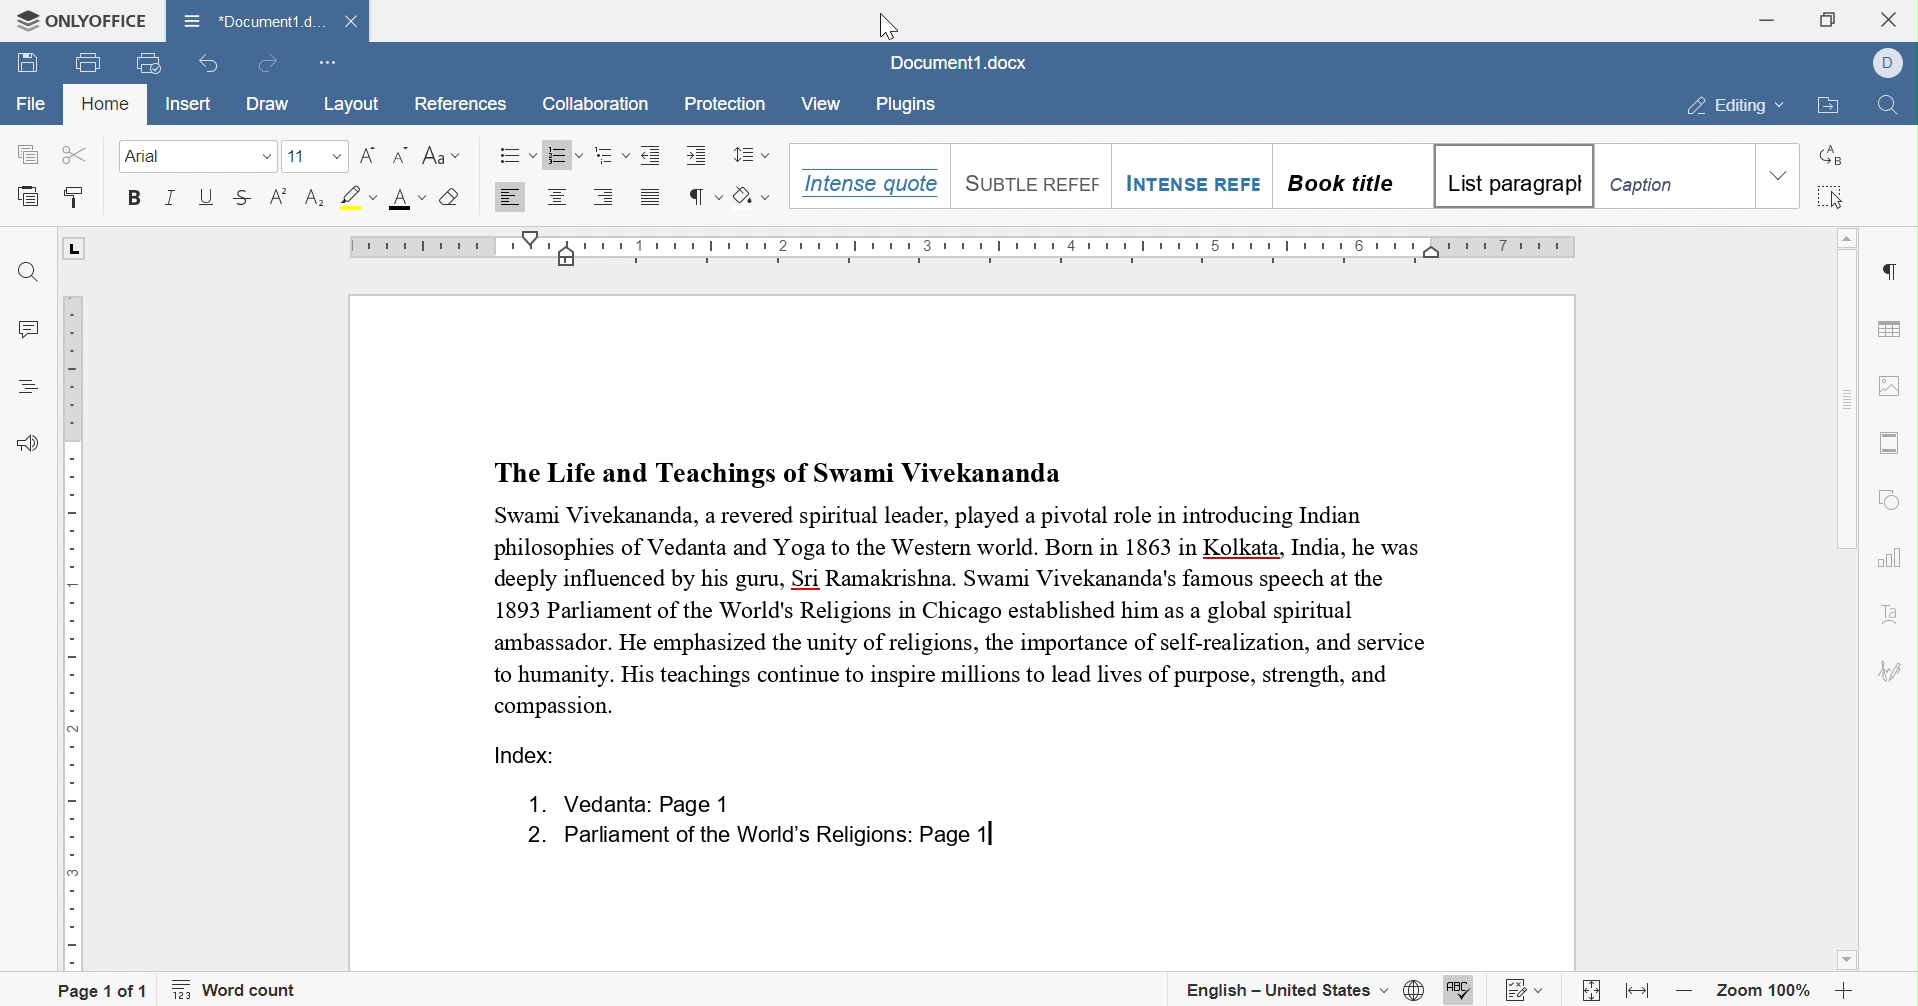  What do you see at coordinates (242, 197) in the screenshot?
I see `strikethrough` at bounding box center [242, 197].